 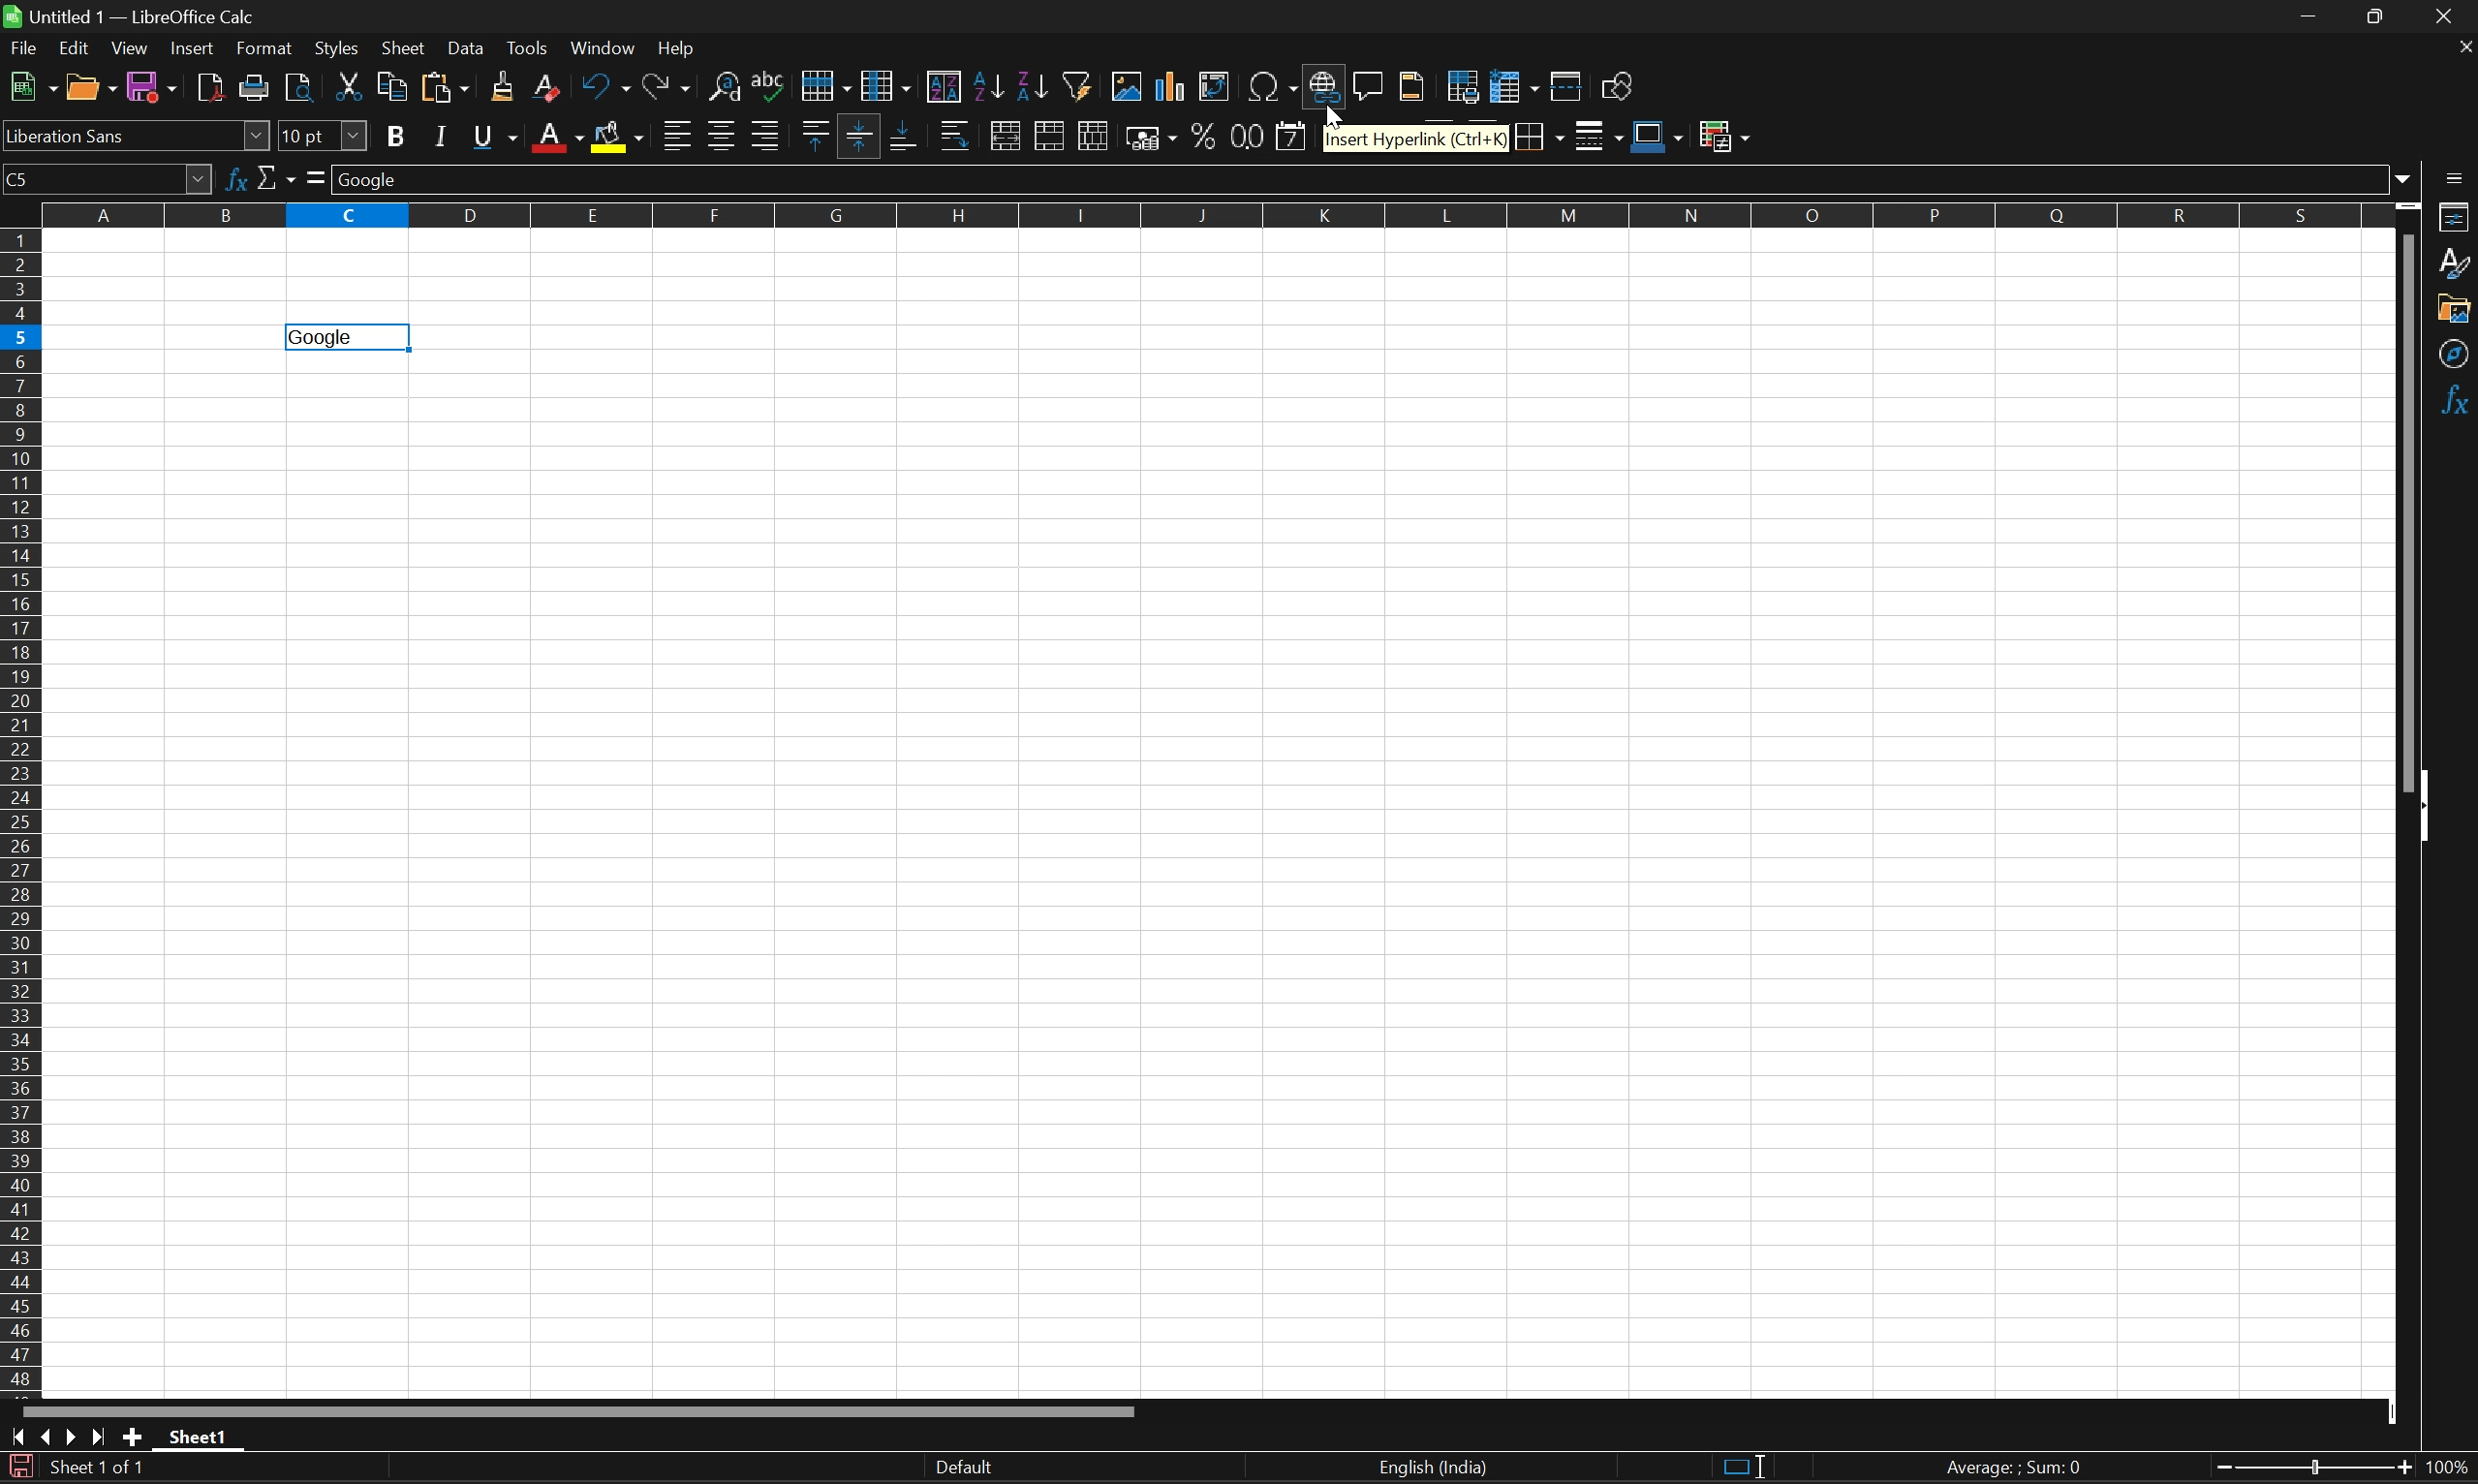 What do you see at coordinates (904, 134) in the screenshot?
I see `Align bottom` at bounding box center [904, 134].